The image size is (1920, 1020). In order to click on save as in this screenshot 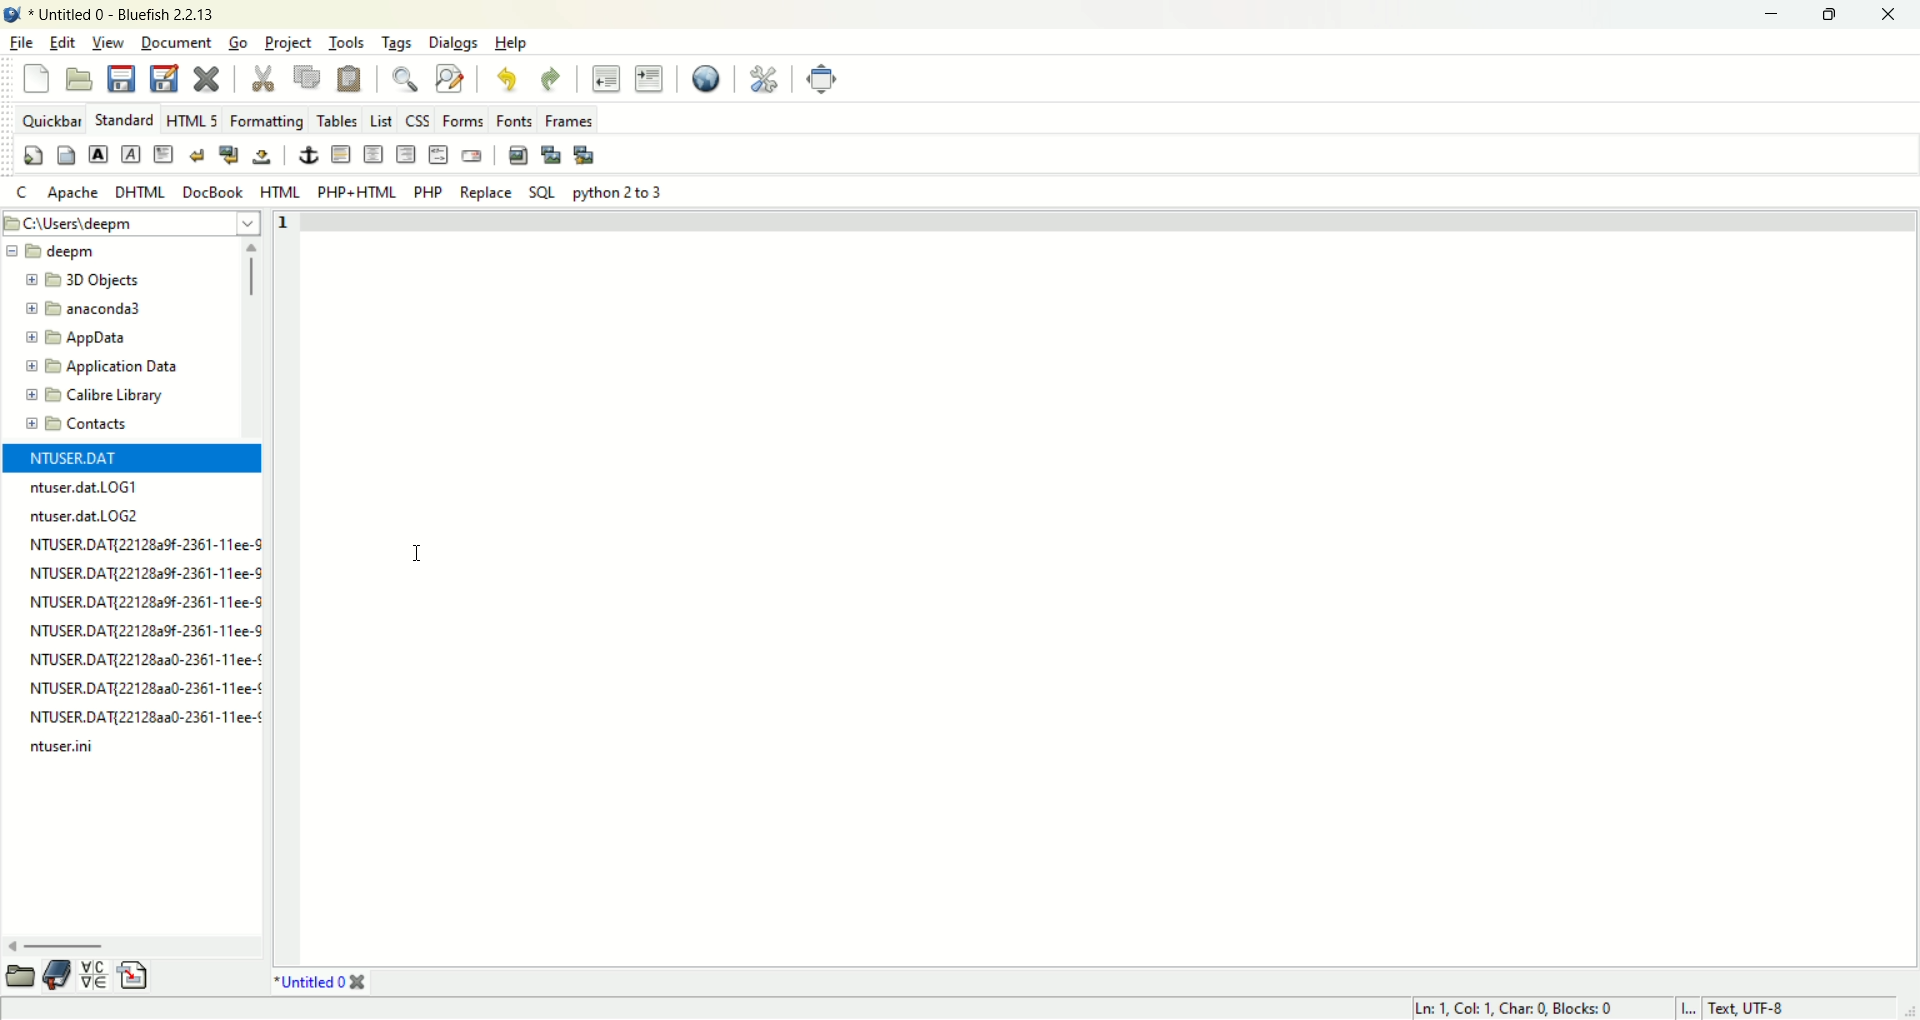, I will do `click(164, 76)`.